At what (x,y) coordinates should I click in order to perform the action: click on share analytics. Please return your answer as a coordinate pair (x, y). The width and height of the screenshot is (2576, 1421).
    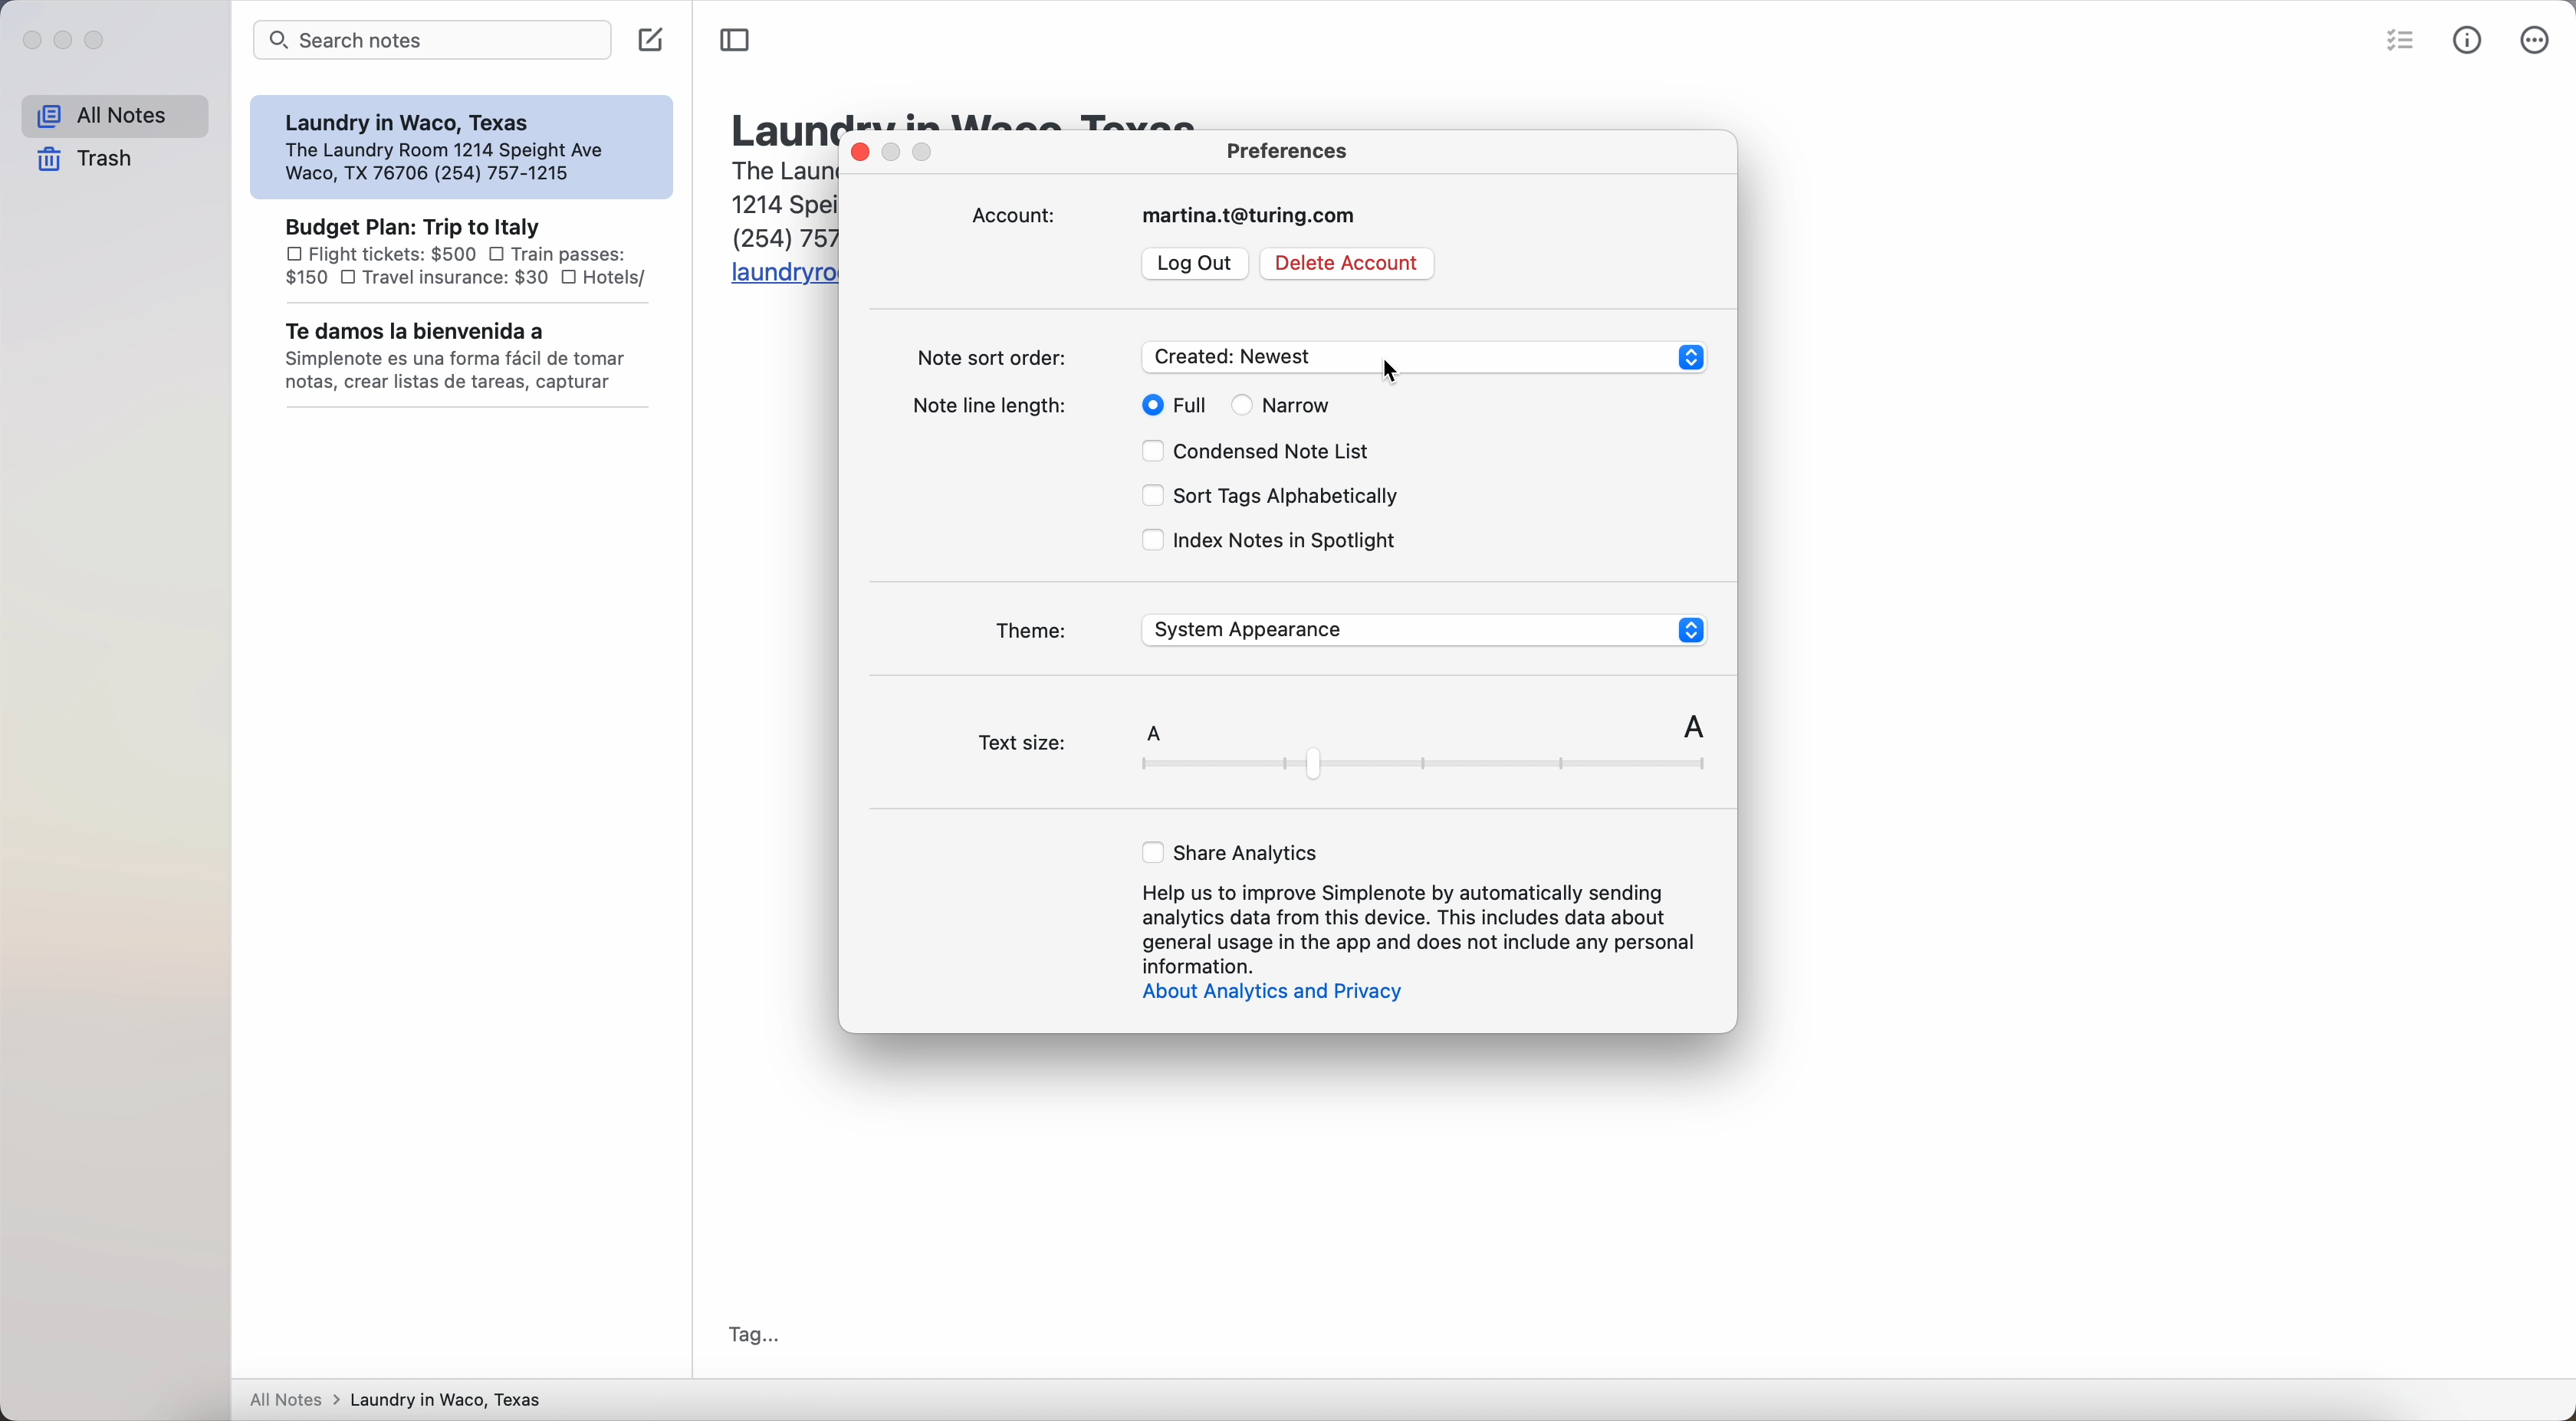
    Looking at the image, I should click on (1233, 853).